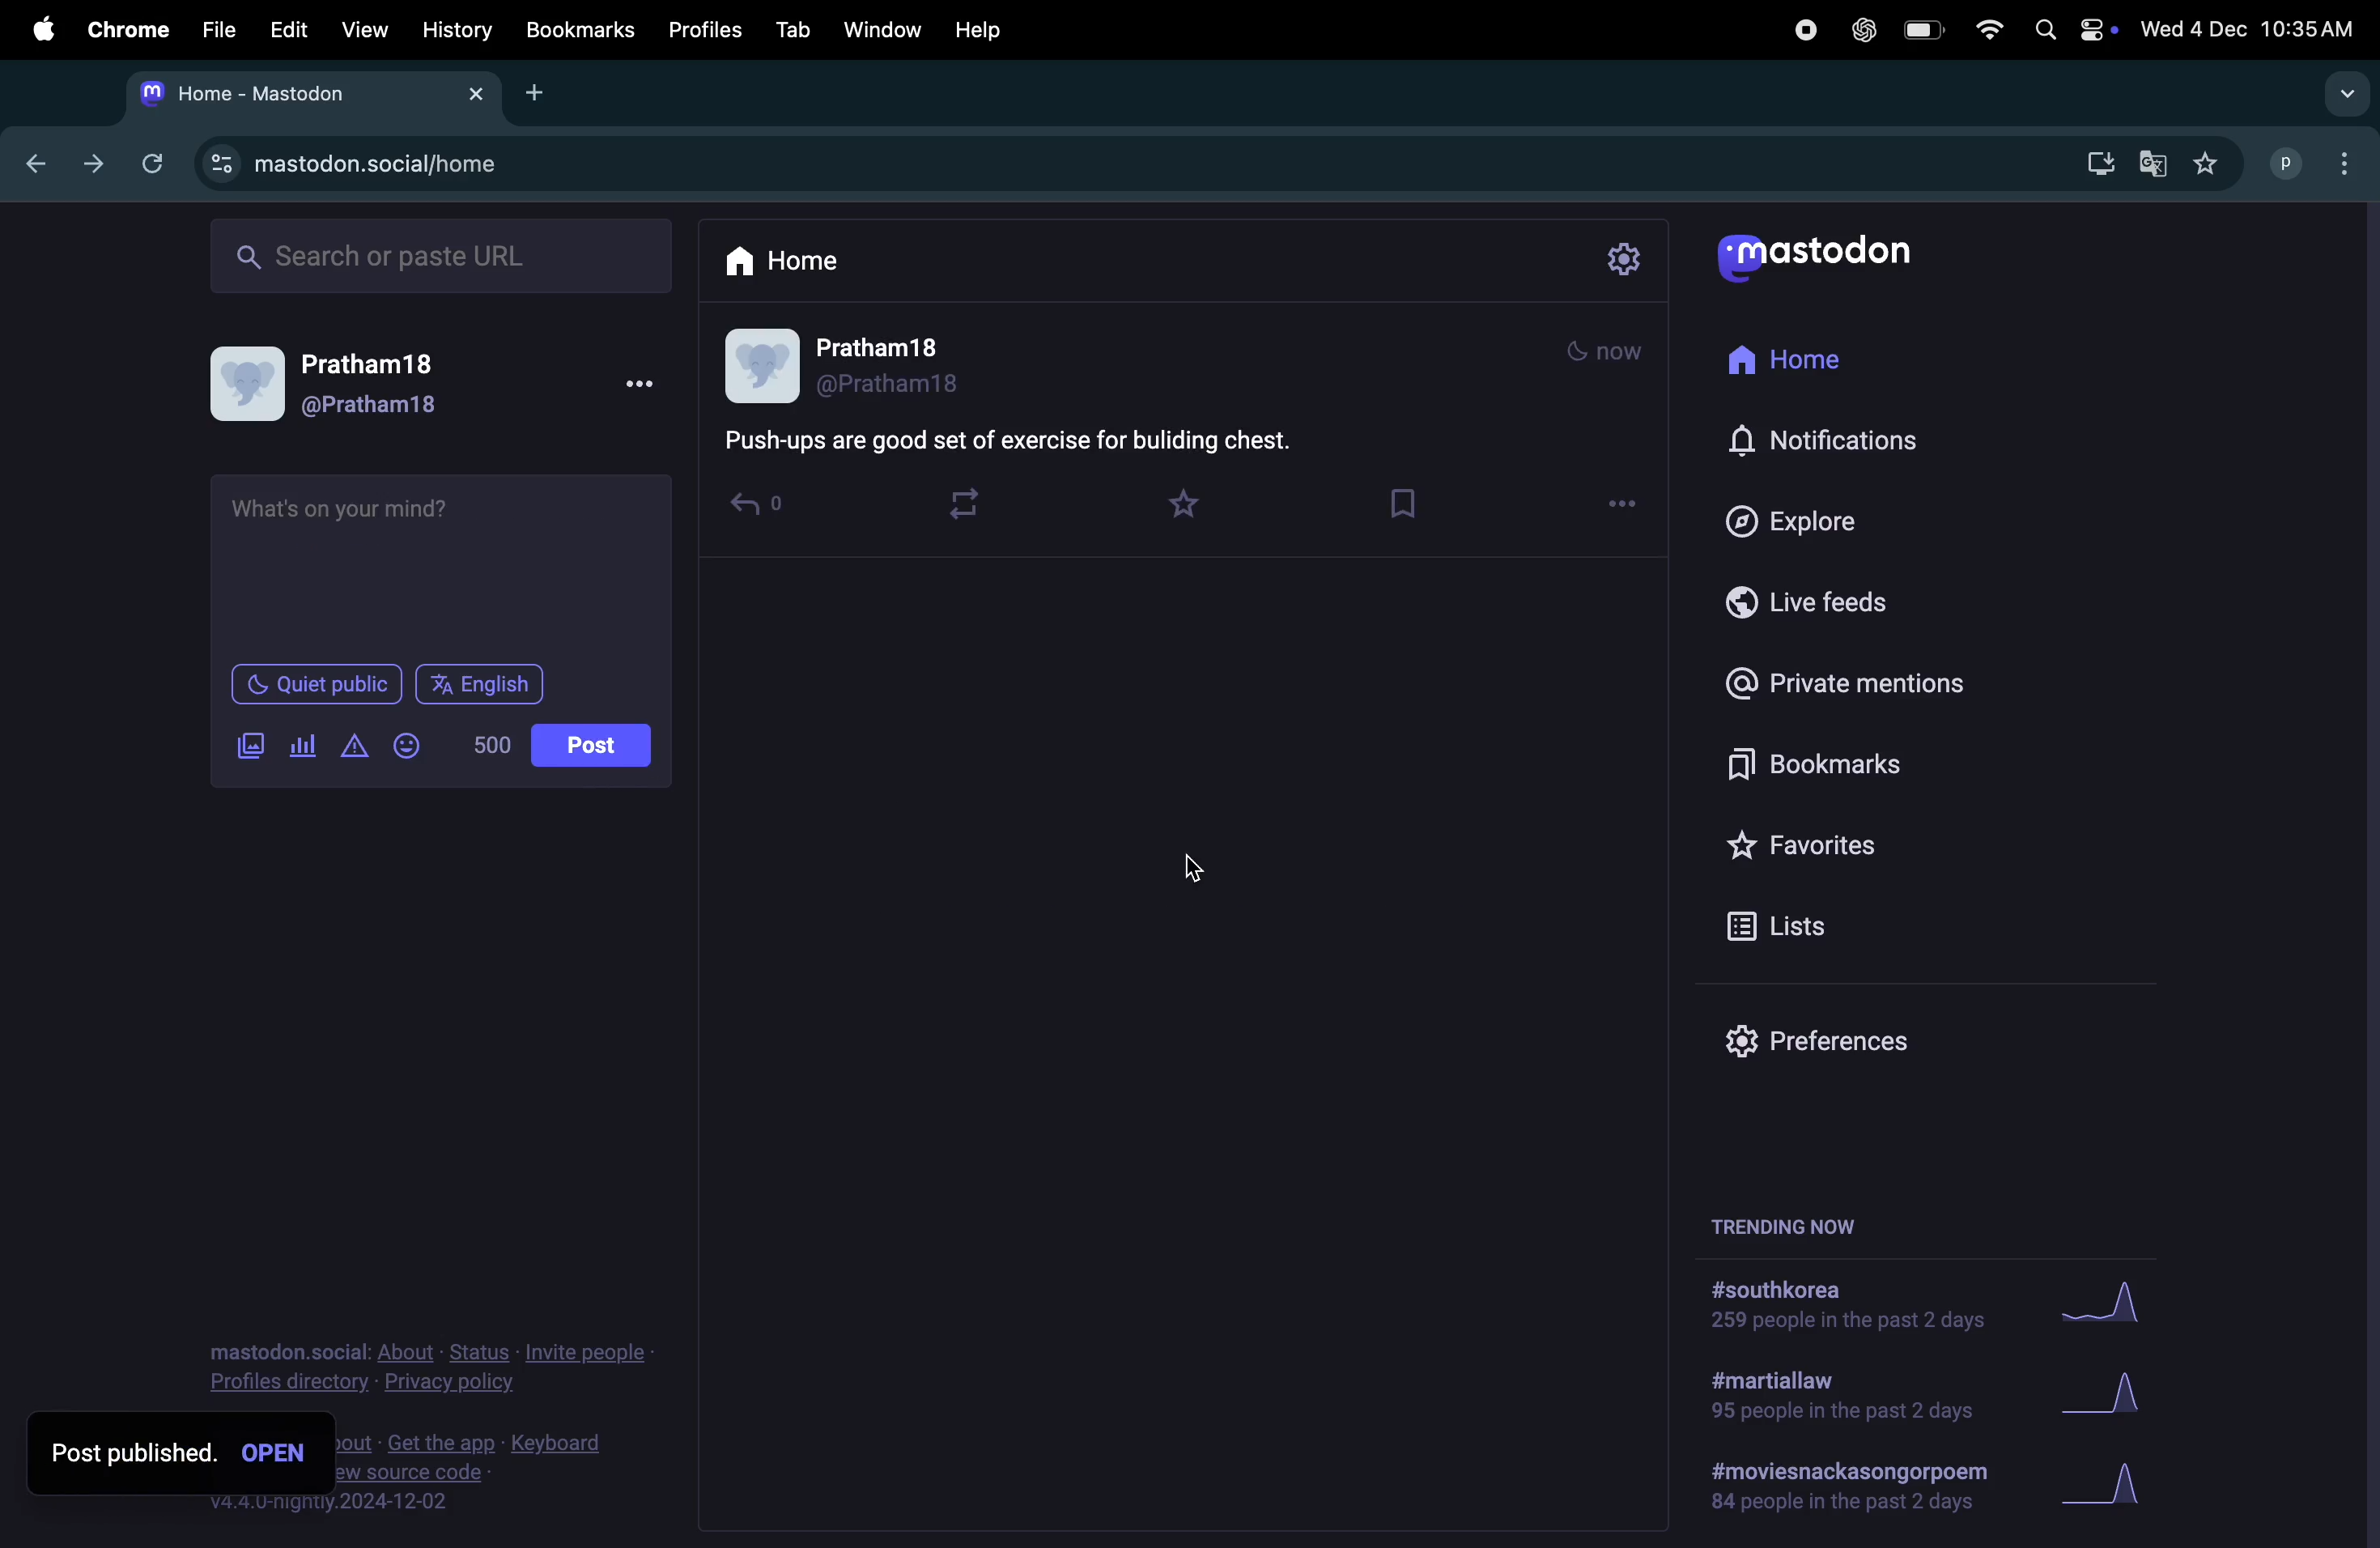 This screenshot has width=2380, height=1548. I want to click on bookmarks, so click(1802, 762).